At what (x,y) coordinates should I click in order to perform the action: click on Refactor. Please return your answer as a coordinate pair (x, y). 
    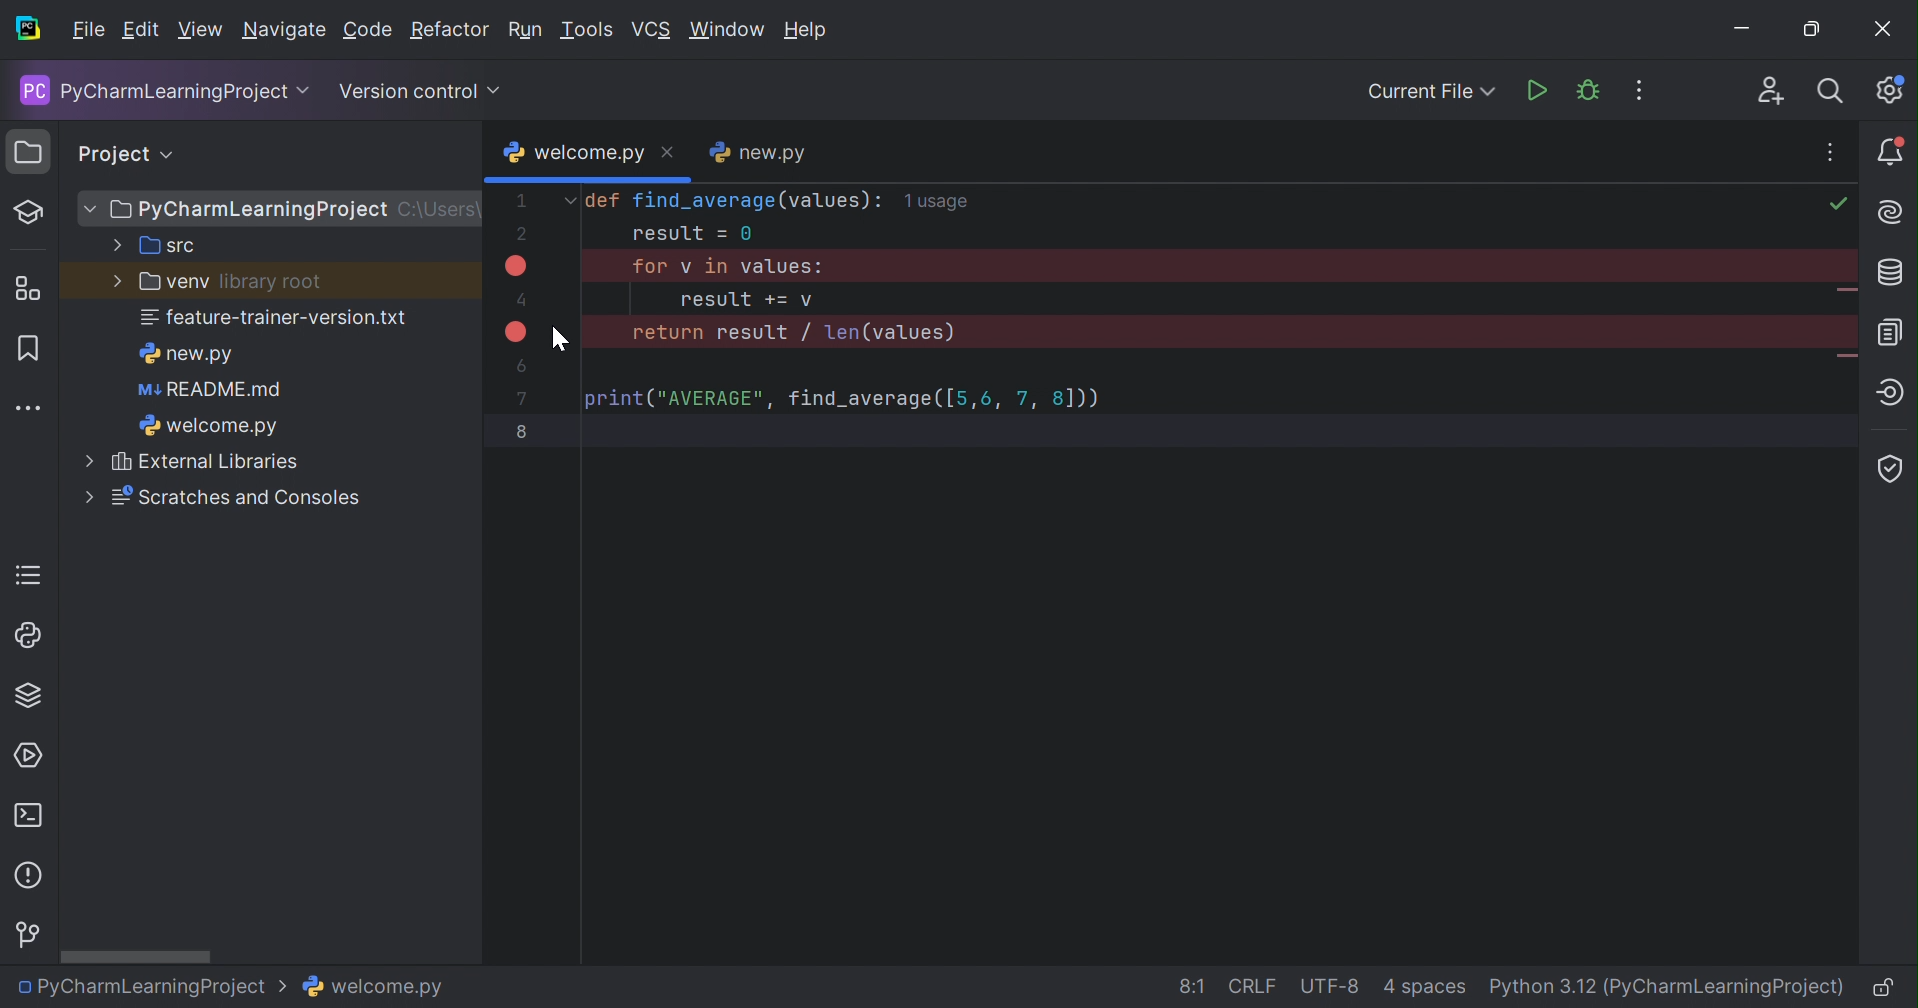
    Looking at the image, I should click on (452, 30).